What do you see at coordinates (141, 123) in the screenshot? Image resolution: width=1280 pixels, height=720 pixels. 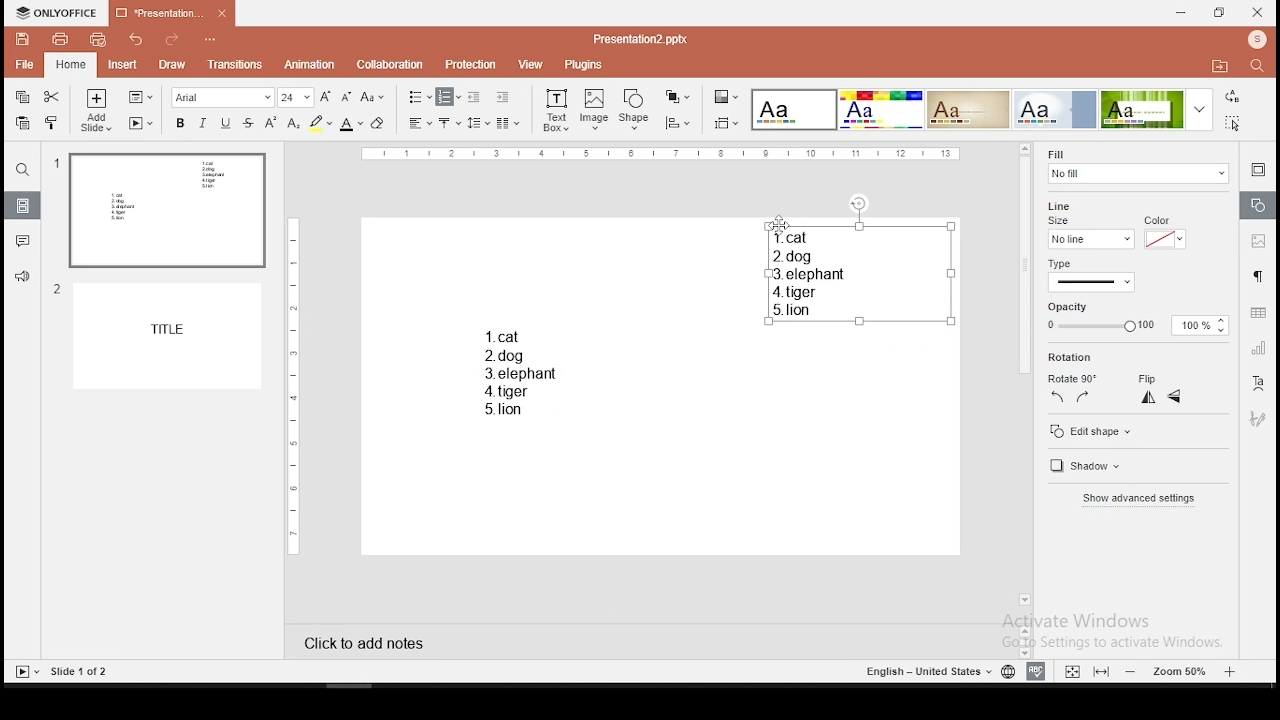 I see `start slideshow` at bounding box center [141, 123].